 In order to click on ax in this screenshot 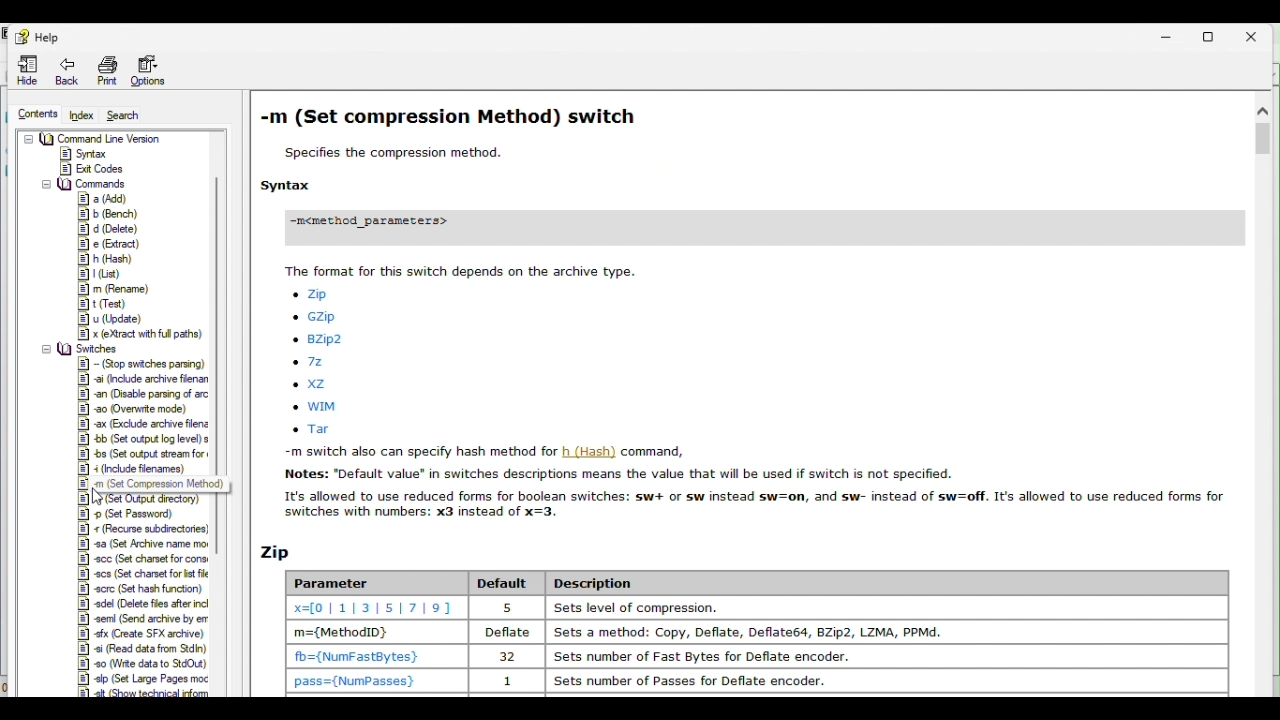, I will do `click(142, 423)`.